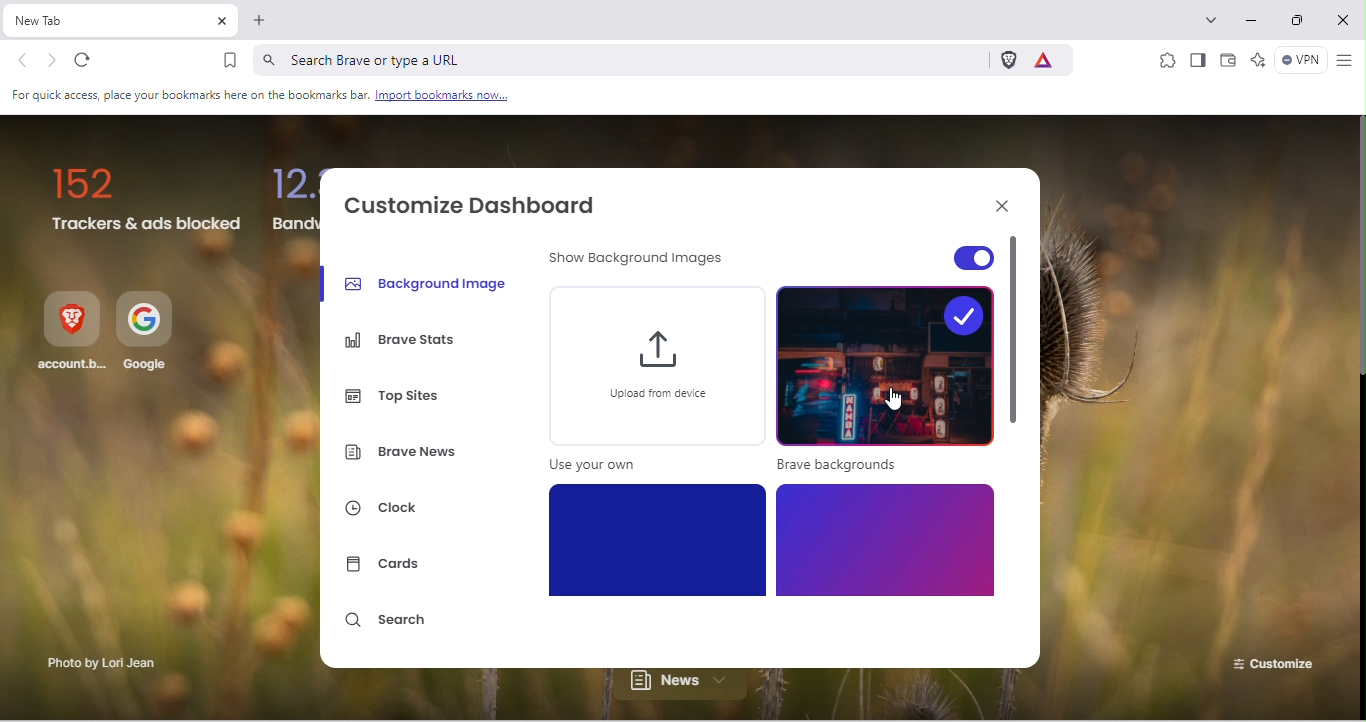 The image size is (1366, 722). Describe the element at coordinates (660, 539) in the screenshot. I see `Gradient` at that location.